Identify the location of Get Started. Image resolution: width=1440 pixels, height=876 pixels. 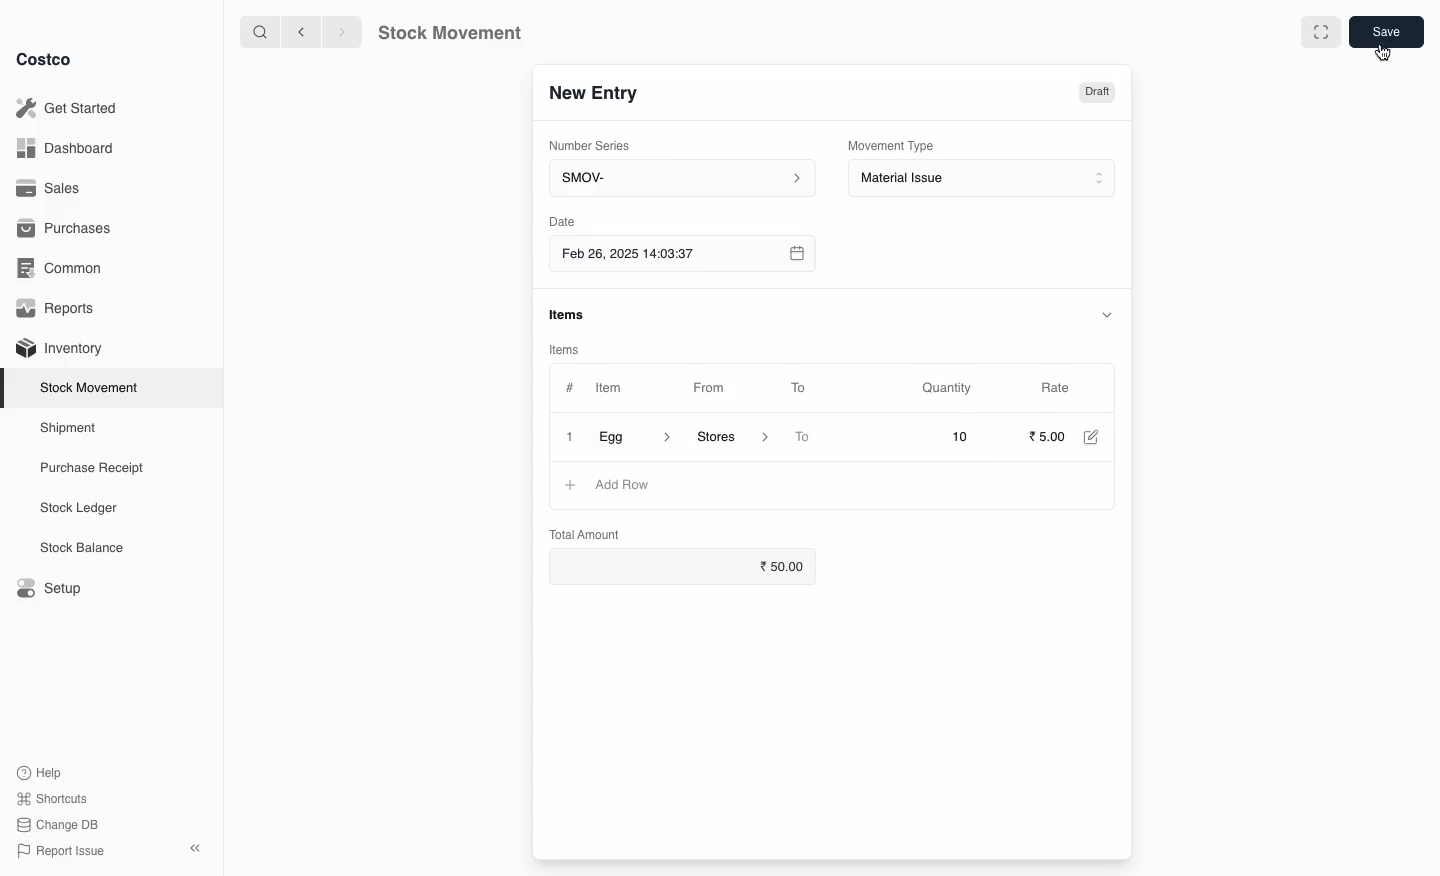
(71, 107).